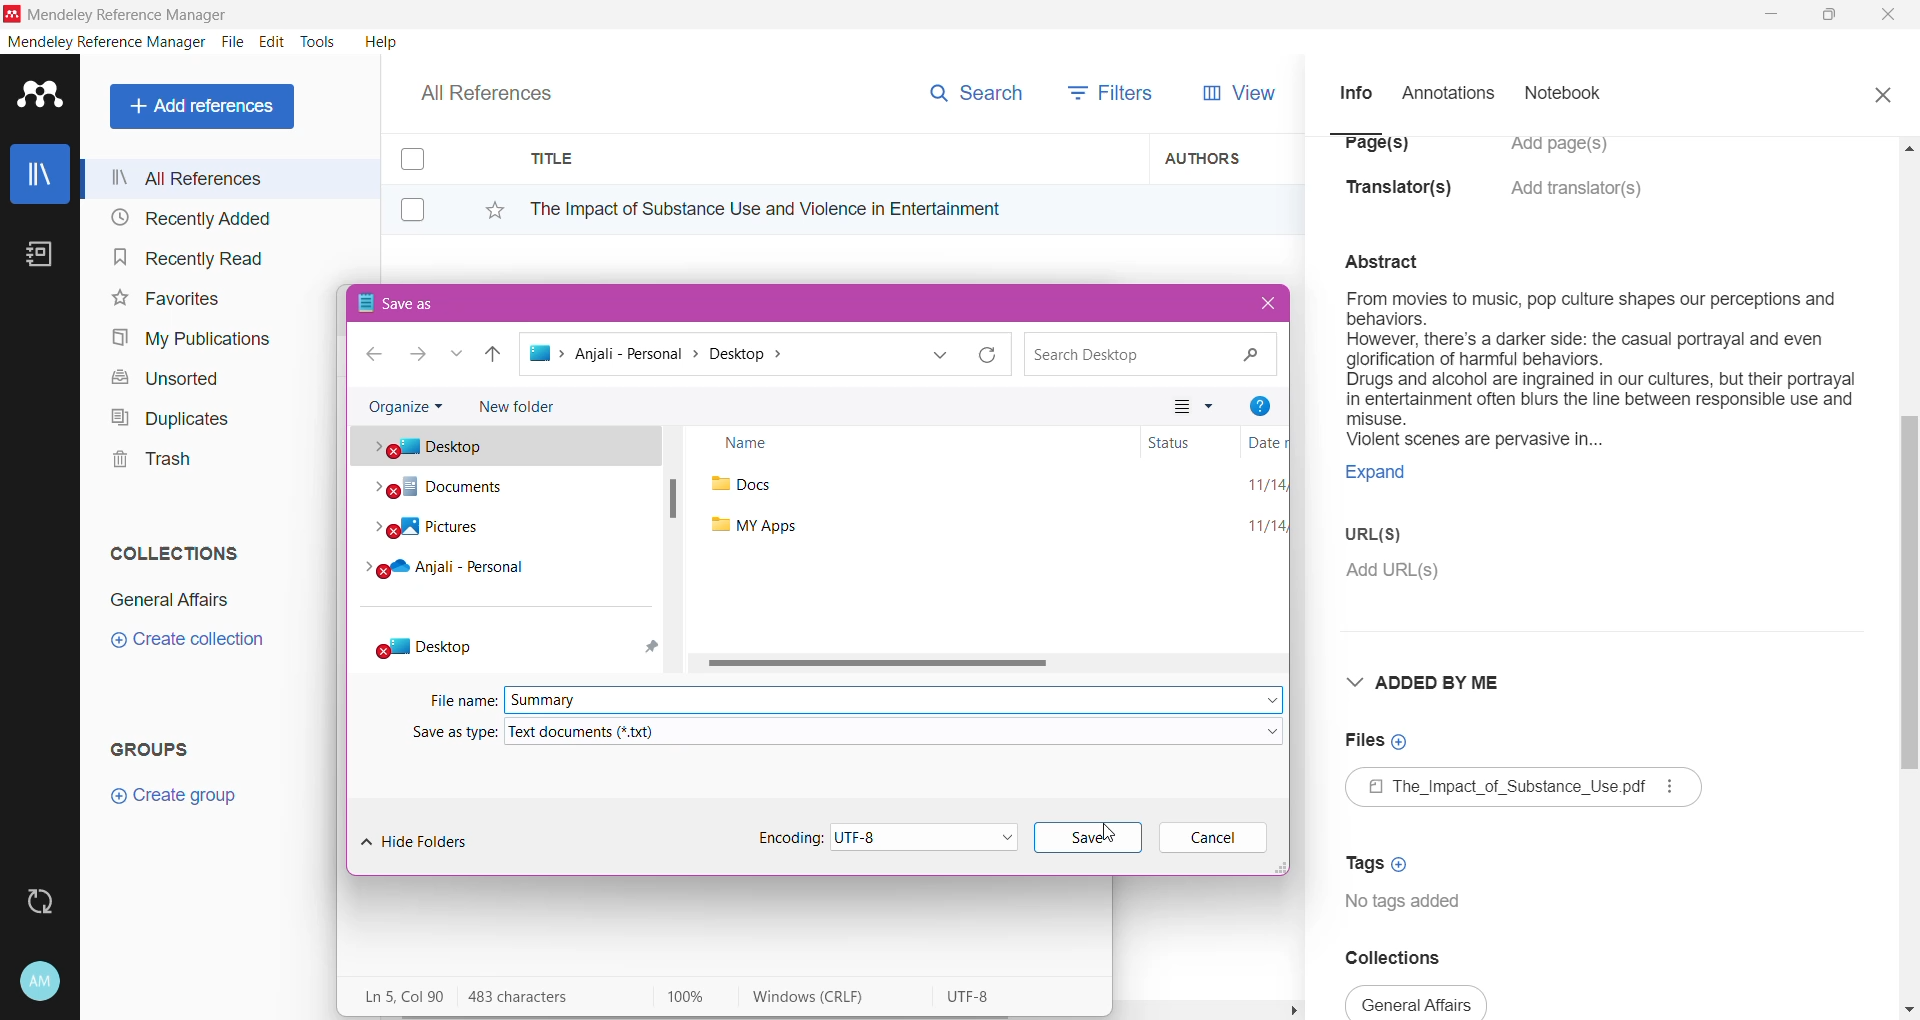 The width and height of the screenshot is (1920, 1020). What do you see at coordinates (367, 355) in the screenshot?
I see `Go one step back` at bounding box center [367, 355].